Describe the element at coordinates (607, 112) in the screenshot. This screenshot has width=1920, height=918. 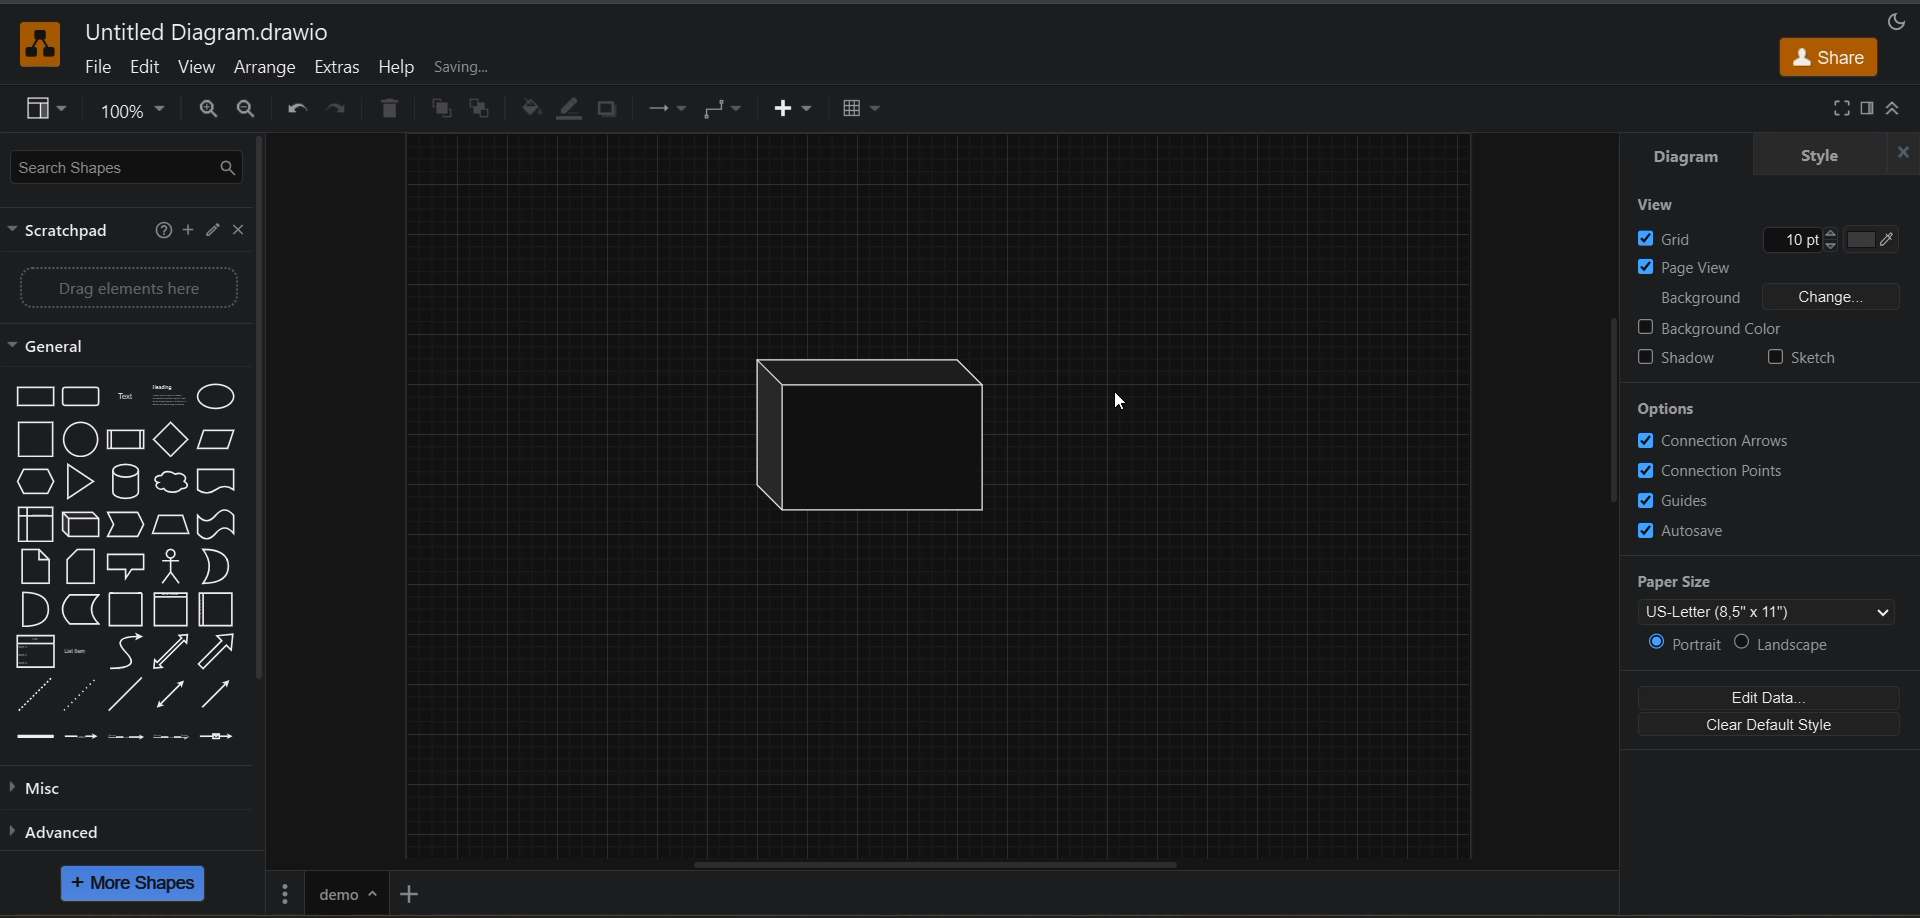
I see `shadow` at that location.